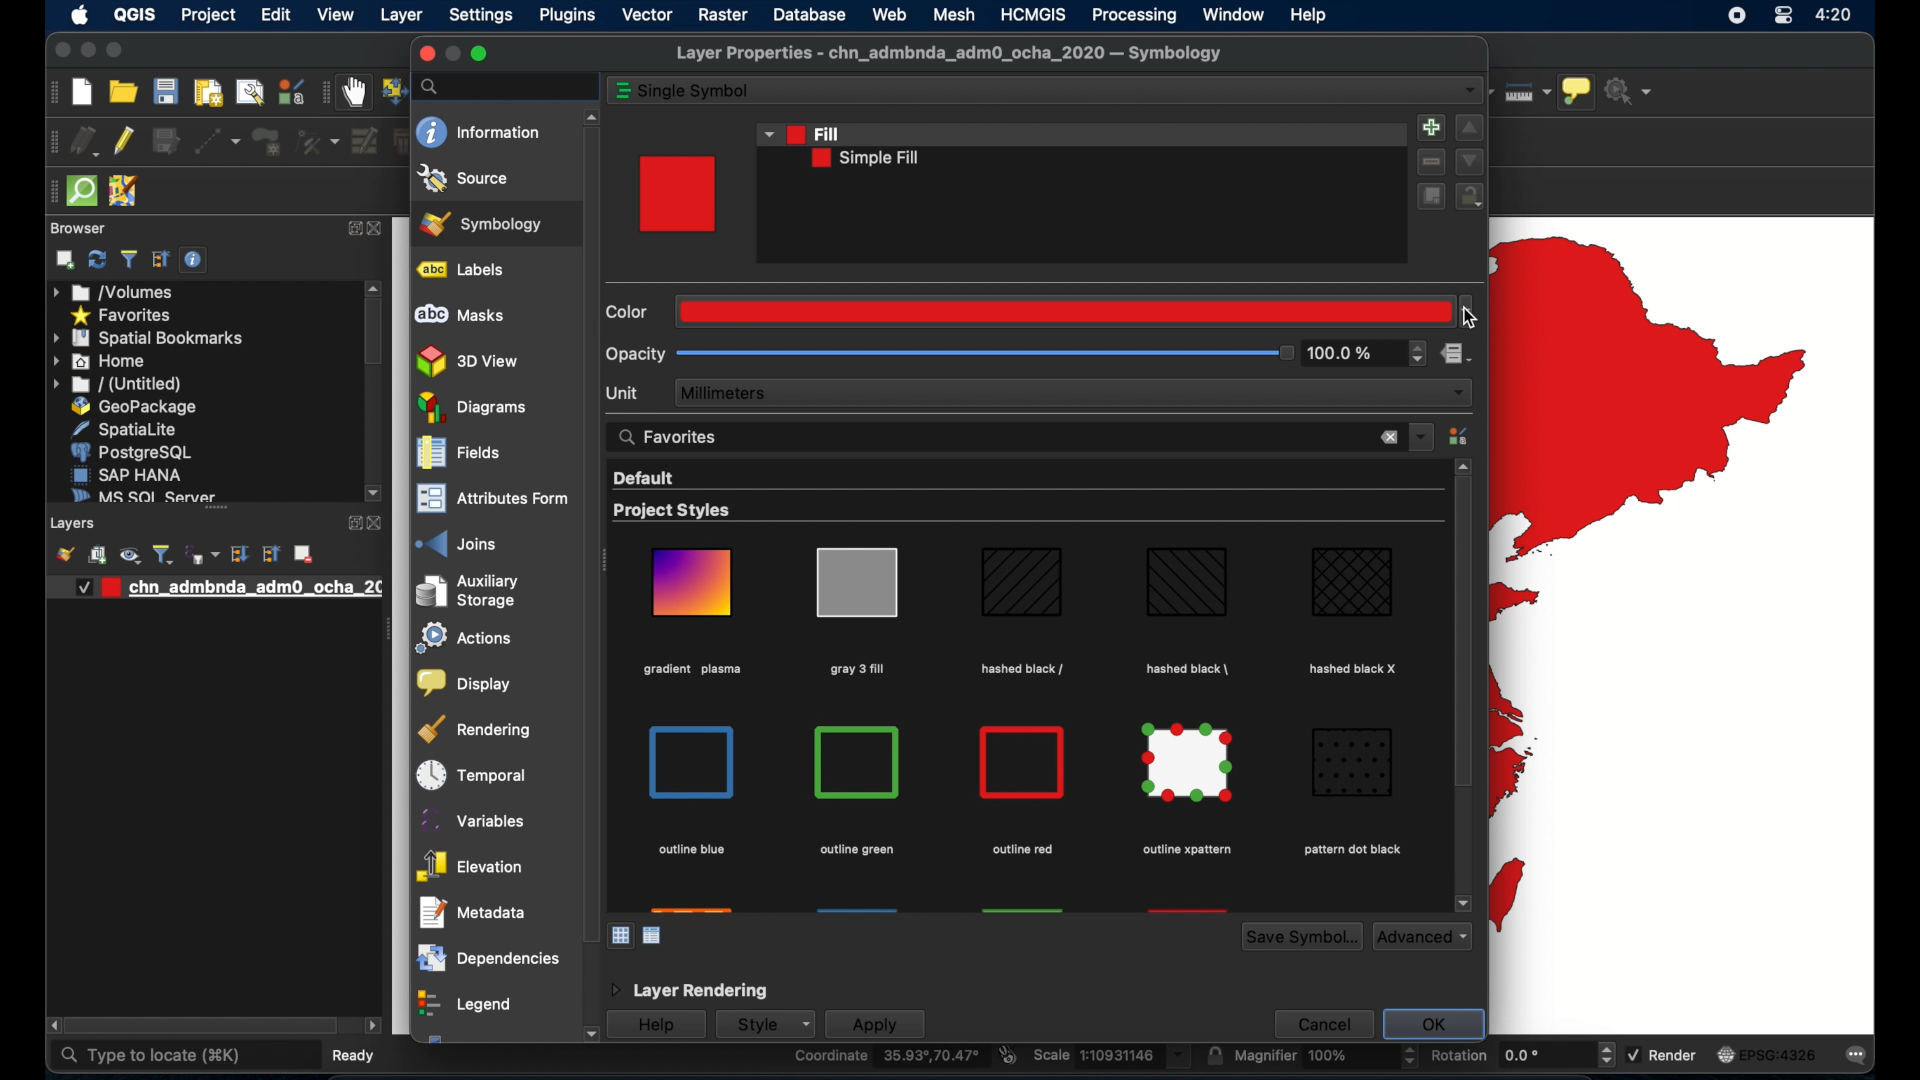 The height and width of the screenshot is (1080, 1920). I want to click on edit, so click(277, 14).